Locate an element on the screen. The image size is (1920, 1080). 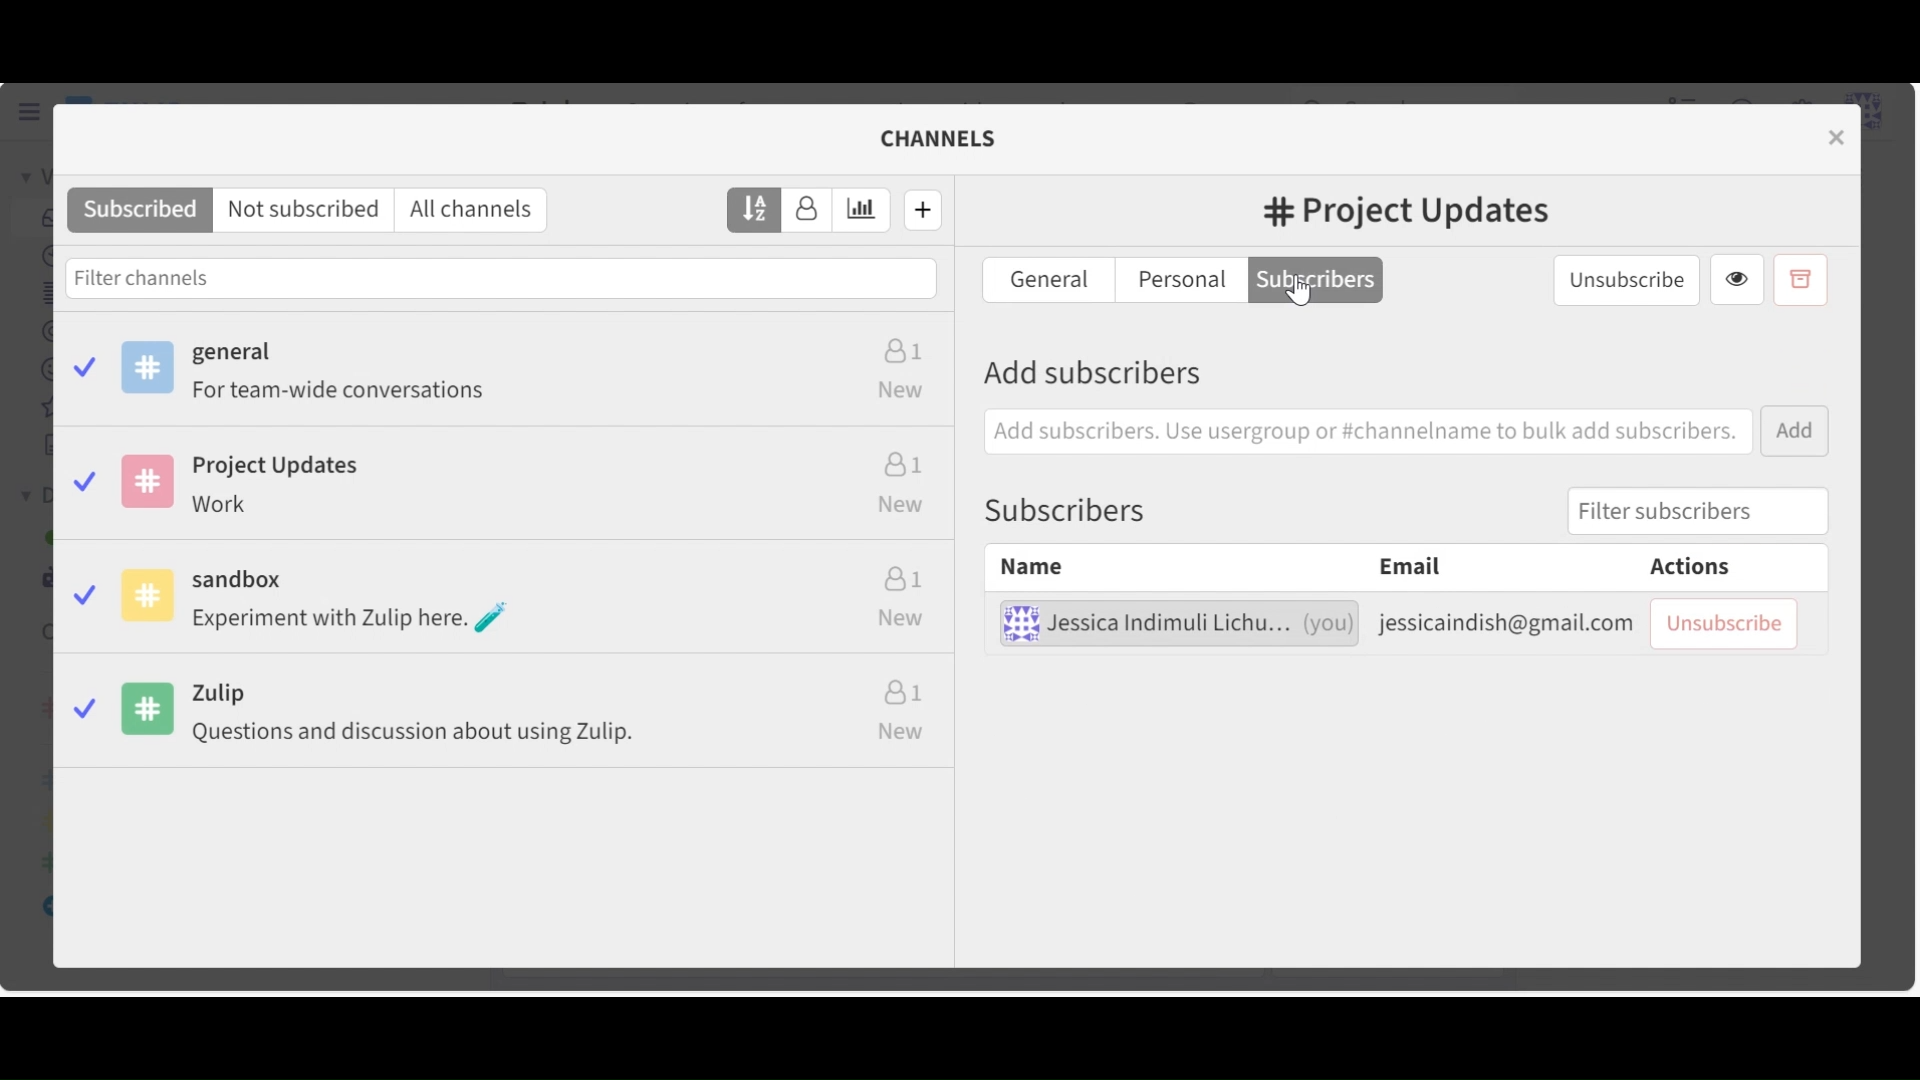
Personal is located at coordinates (1180, 279).